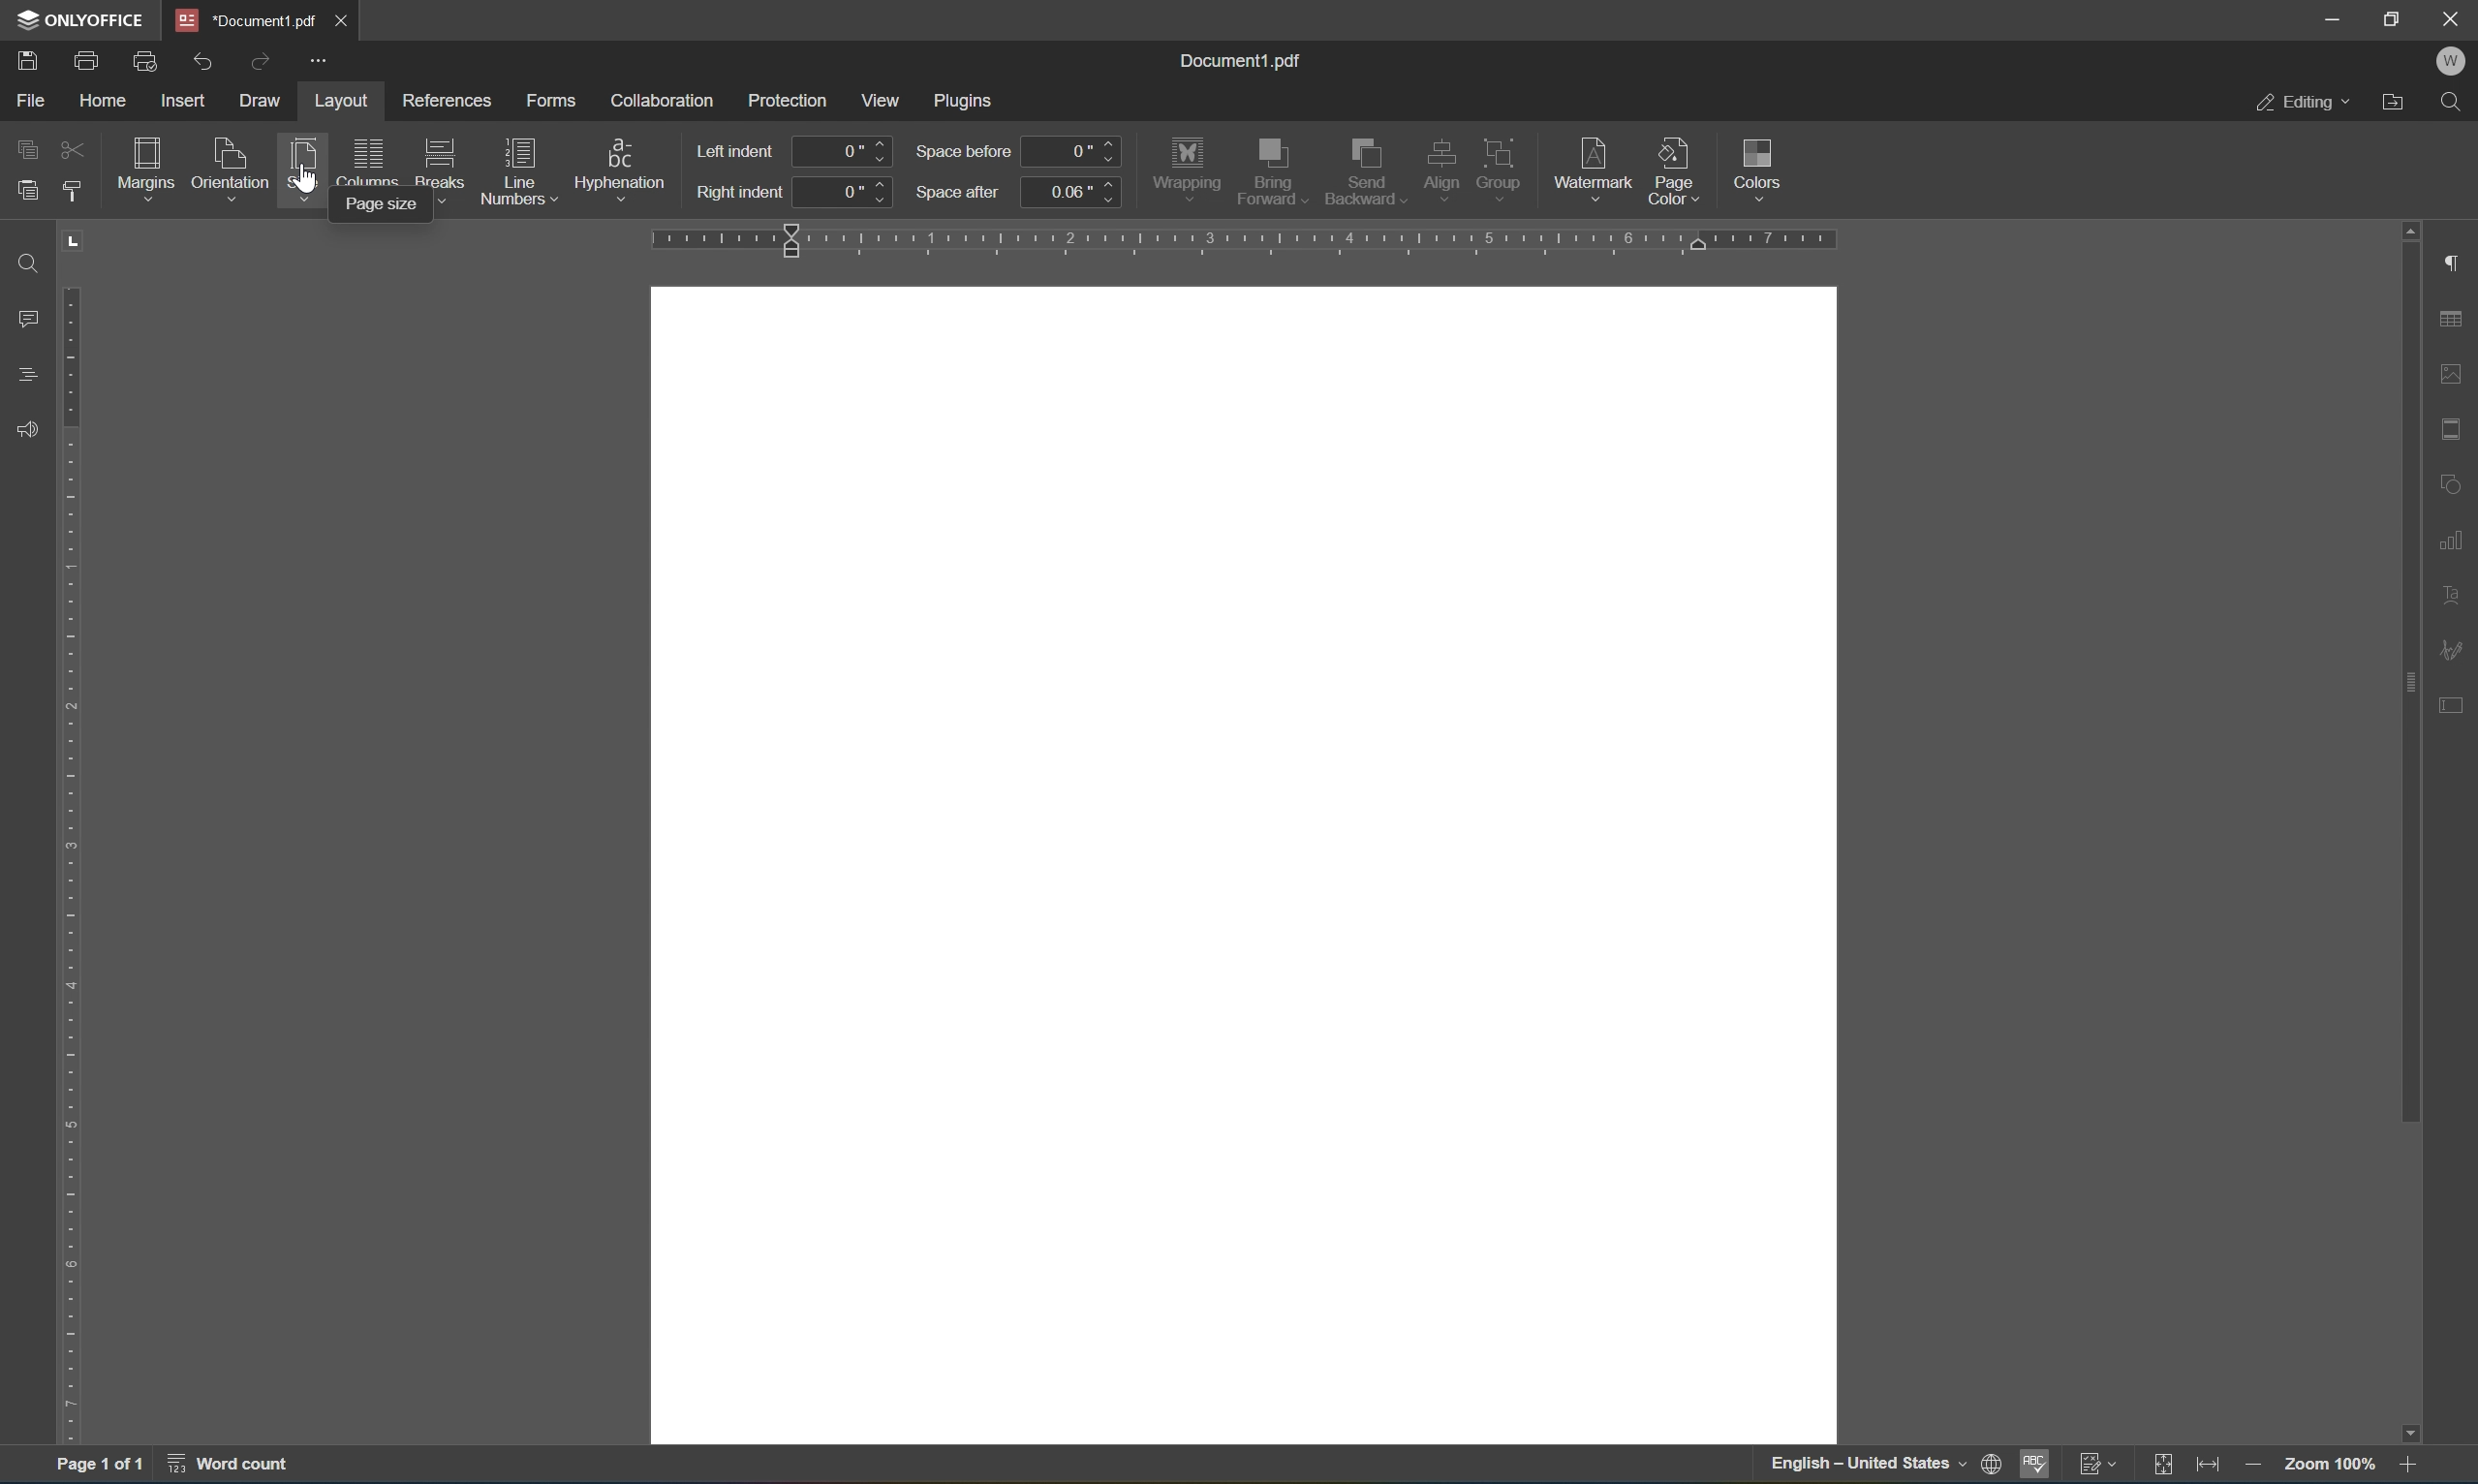 This screenshot has width=2478, height=1484. What do you see at coordinates (787, 98) in the screenshot?
I see `protection` at bounding box center [787, 98].